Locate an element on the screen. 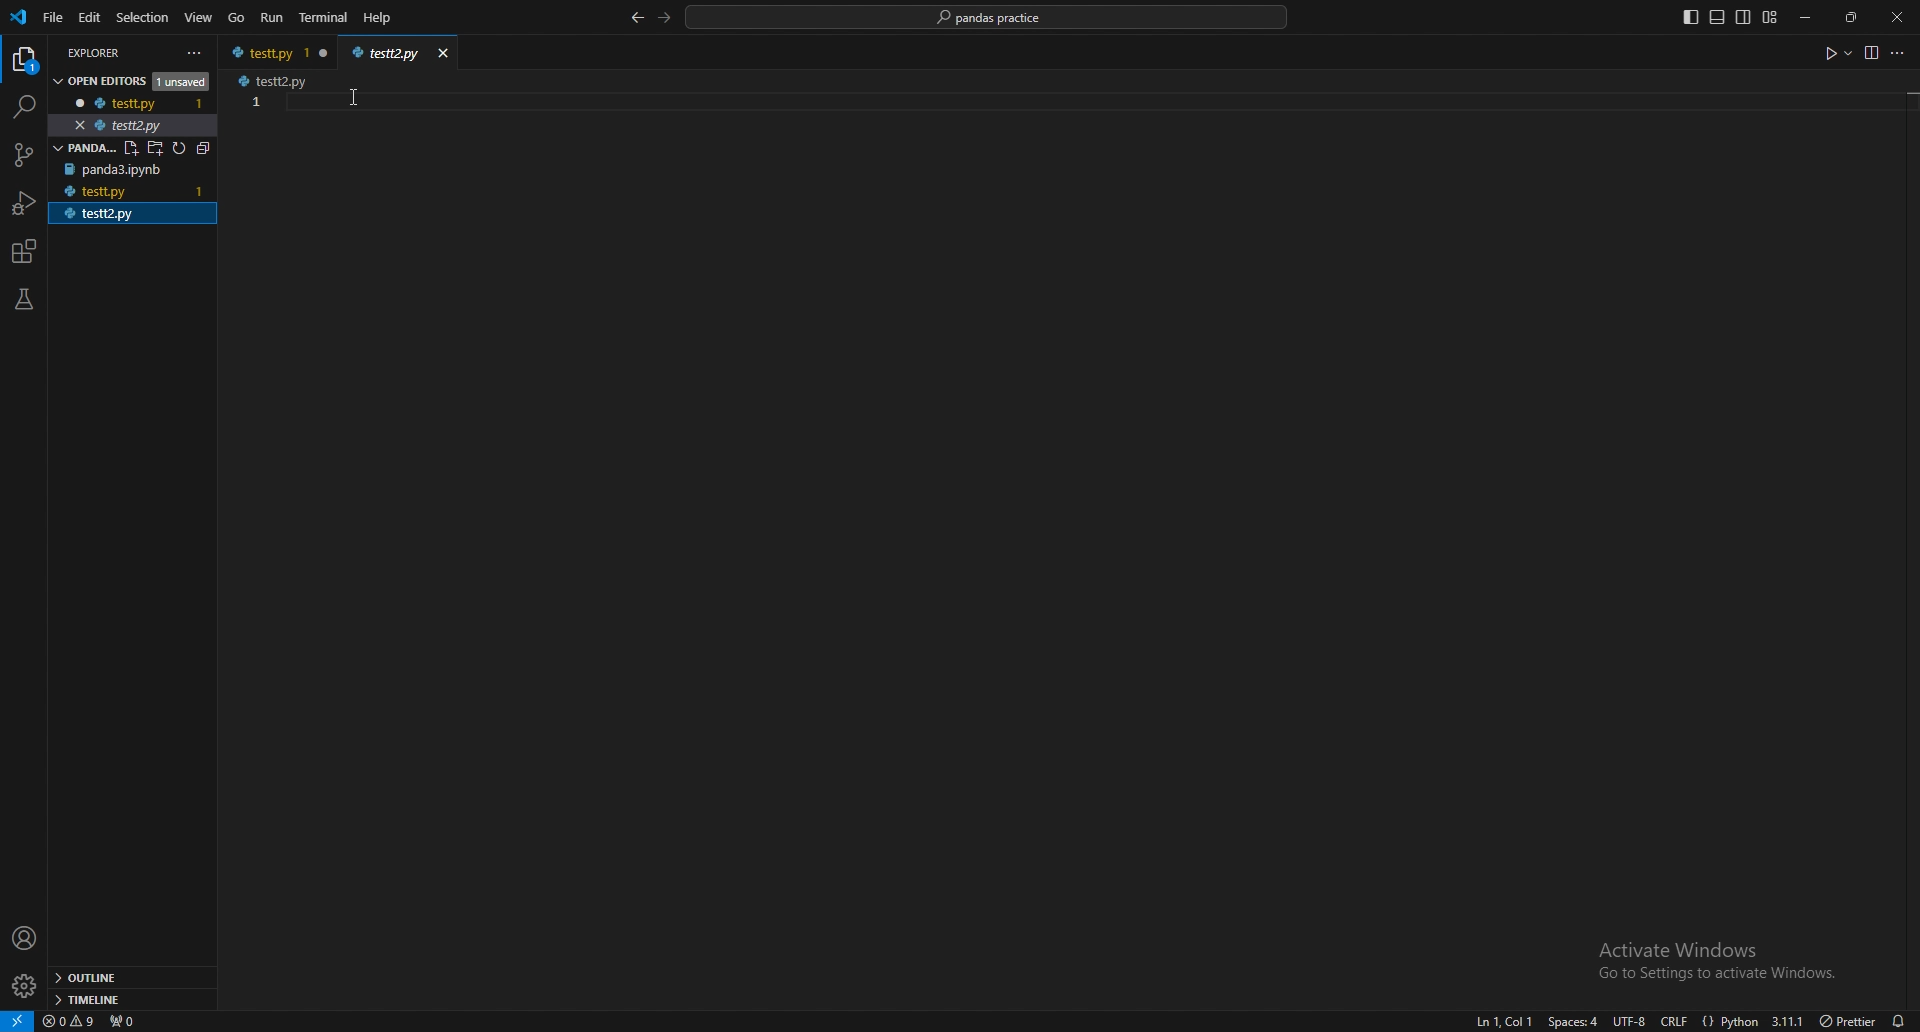  timeline is located at coordinates (129, 998).